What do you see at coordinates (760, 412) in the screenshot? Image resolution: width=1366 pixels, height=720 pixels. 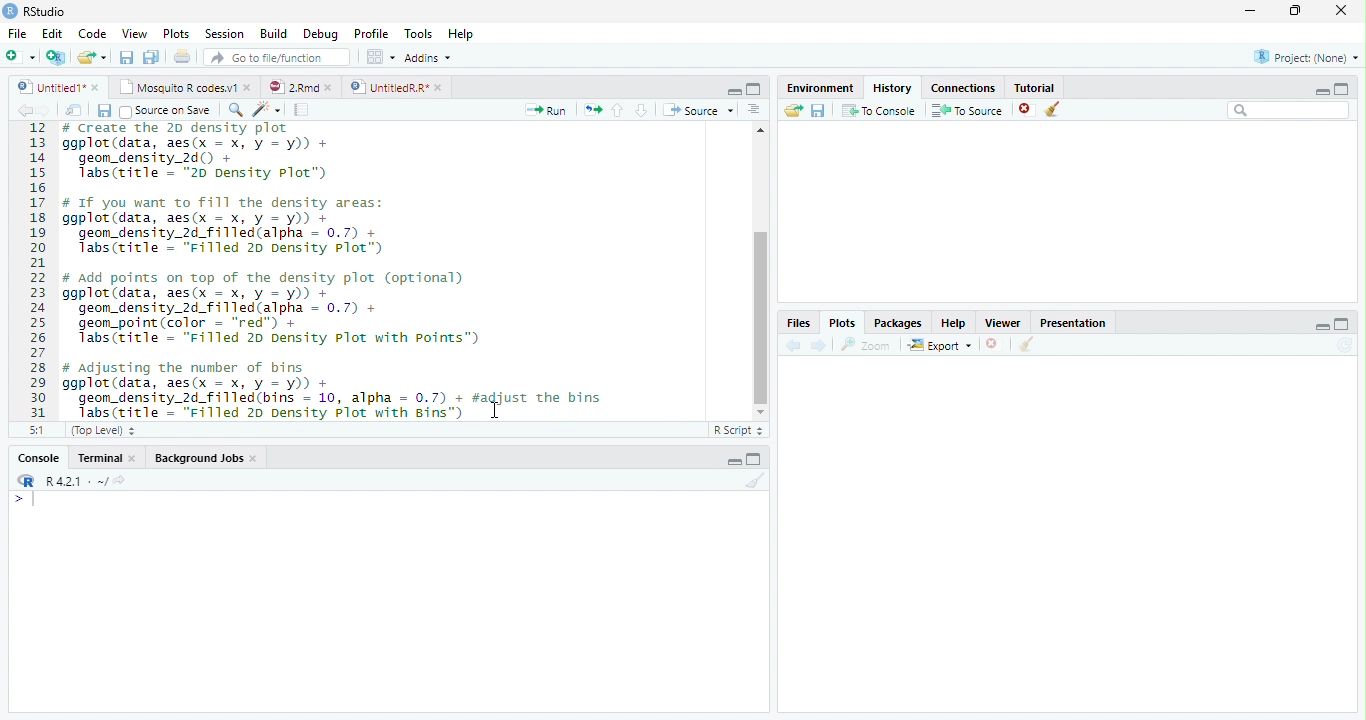 I see `Scrollbar down` at bounding box center [760, 412].